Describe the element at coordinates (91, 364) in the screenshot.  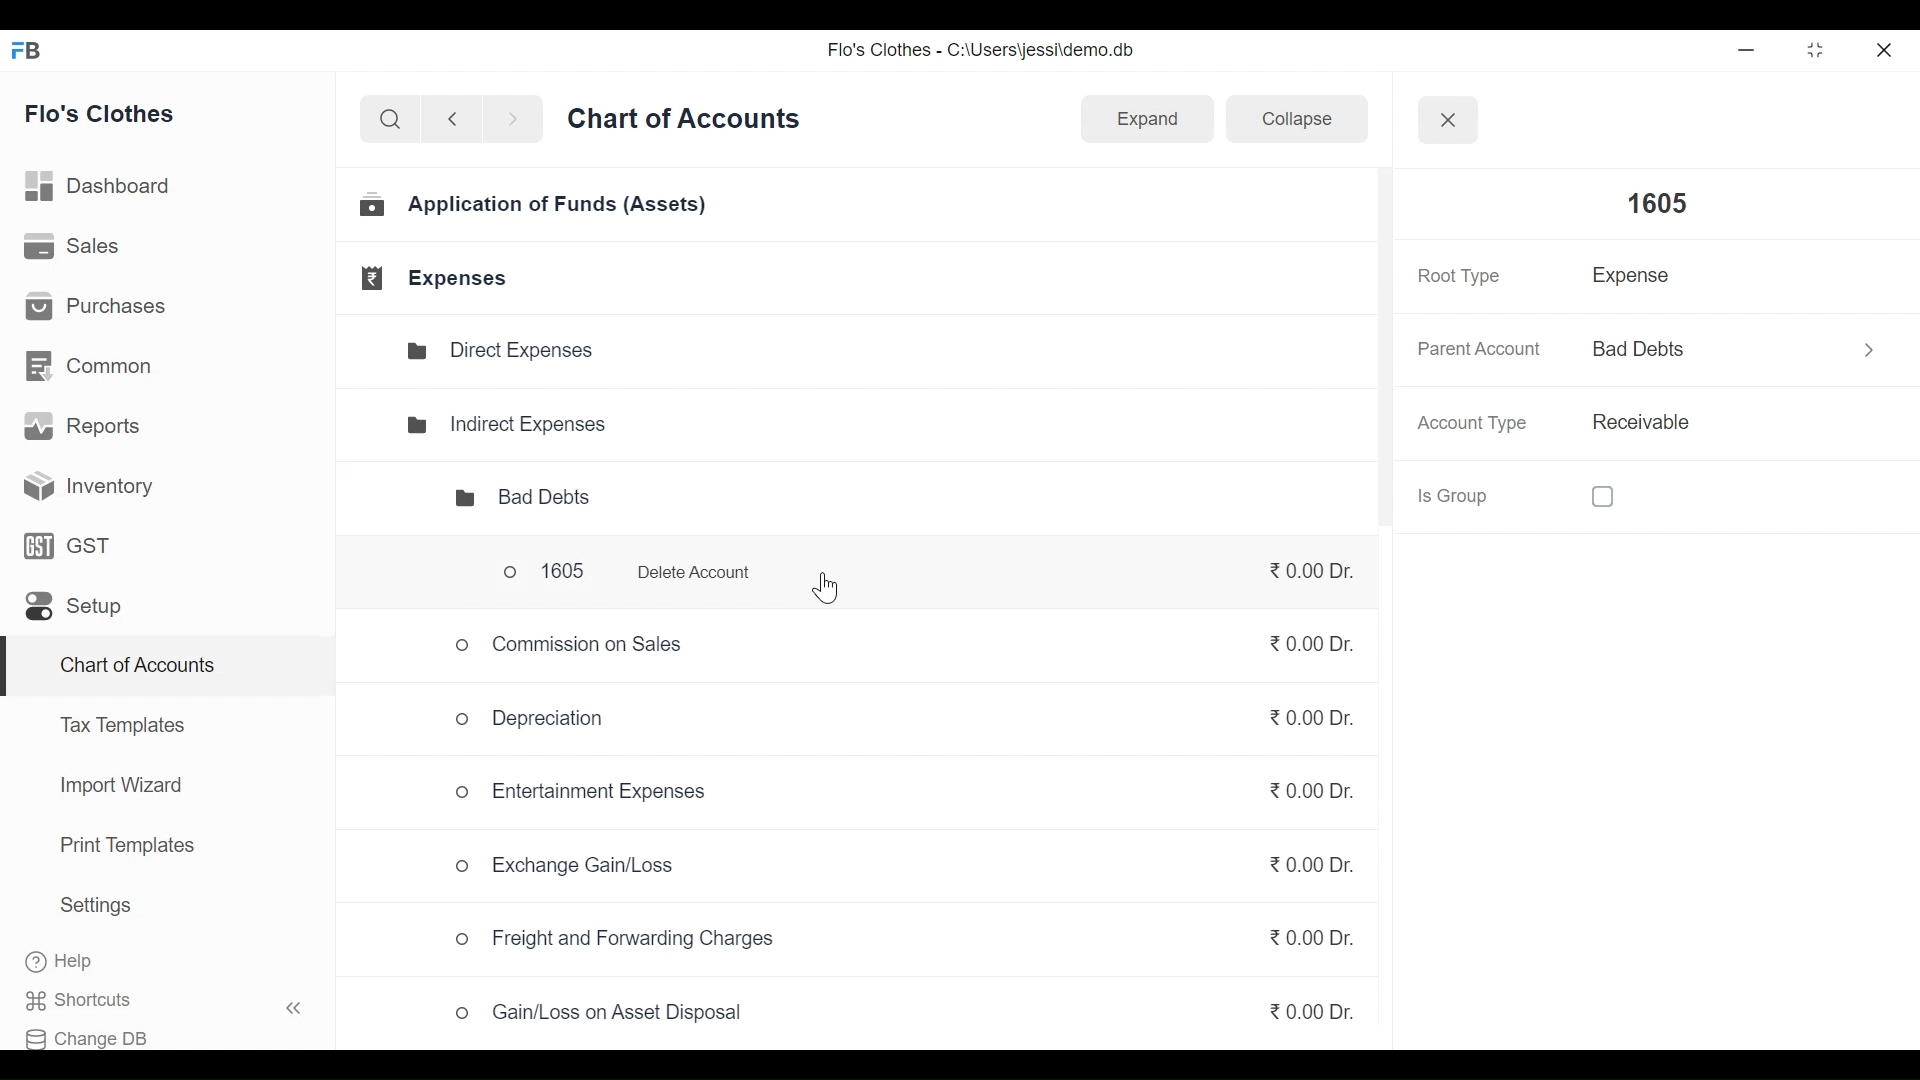
I see `Common` at that location.